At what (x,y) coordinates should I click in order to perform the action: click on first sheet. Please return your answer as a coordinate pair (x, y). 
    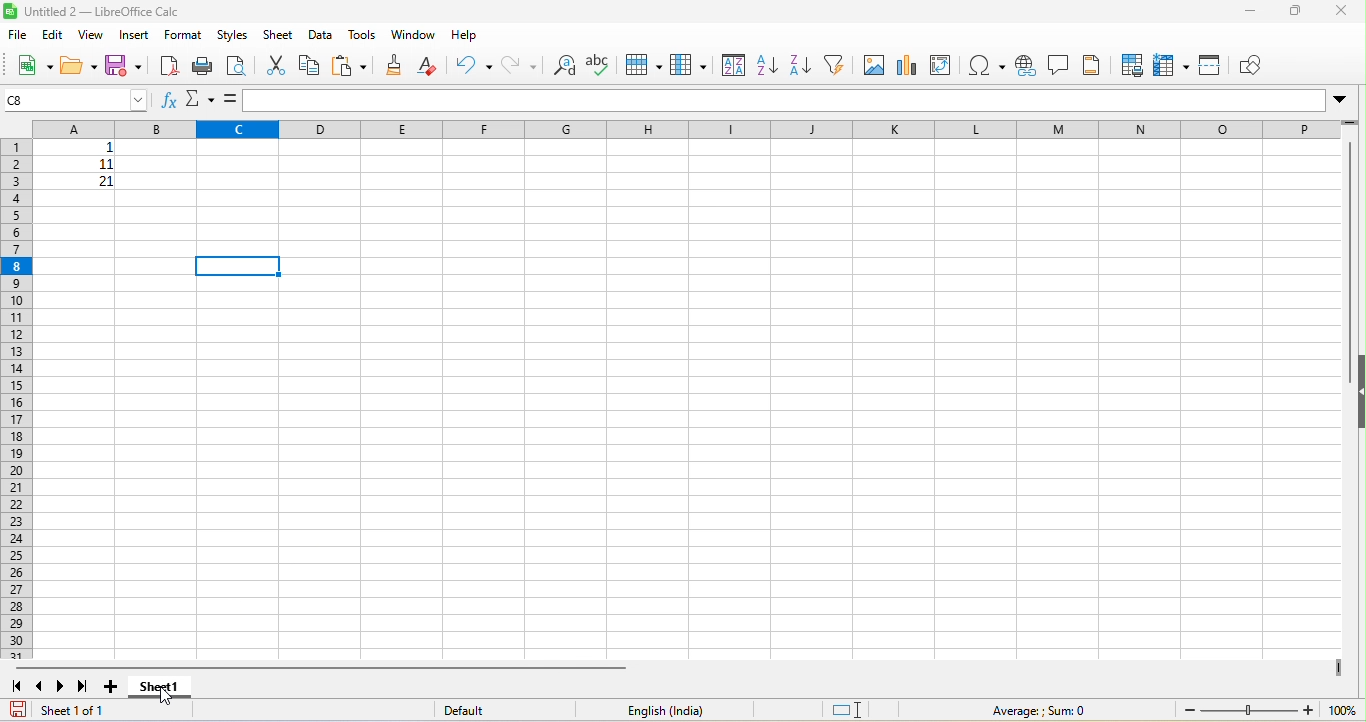
    Looking at the image, I should click on (19, 685).